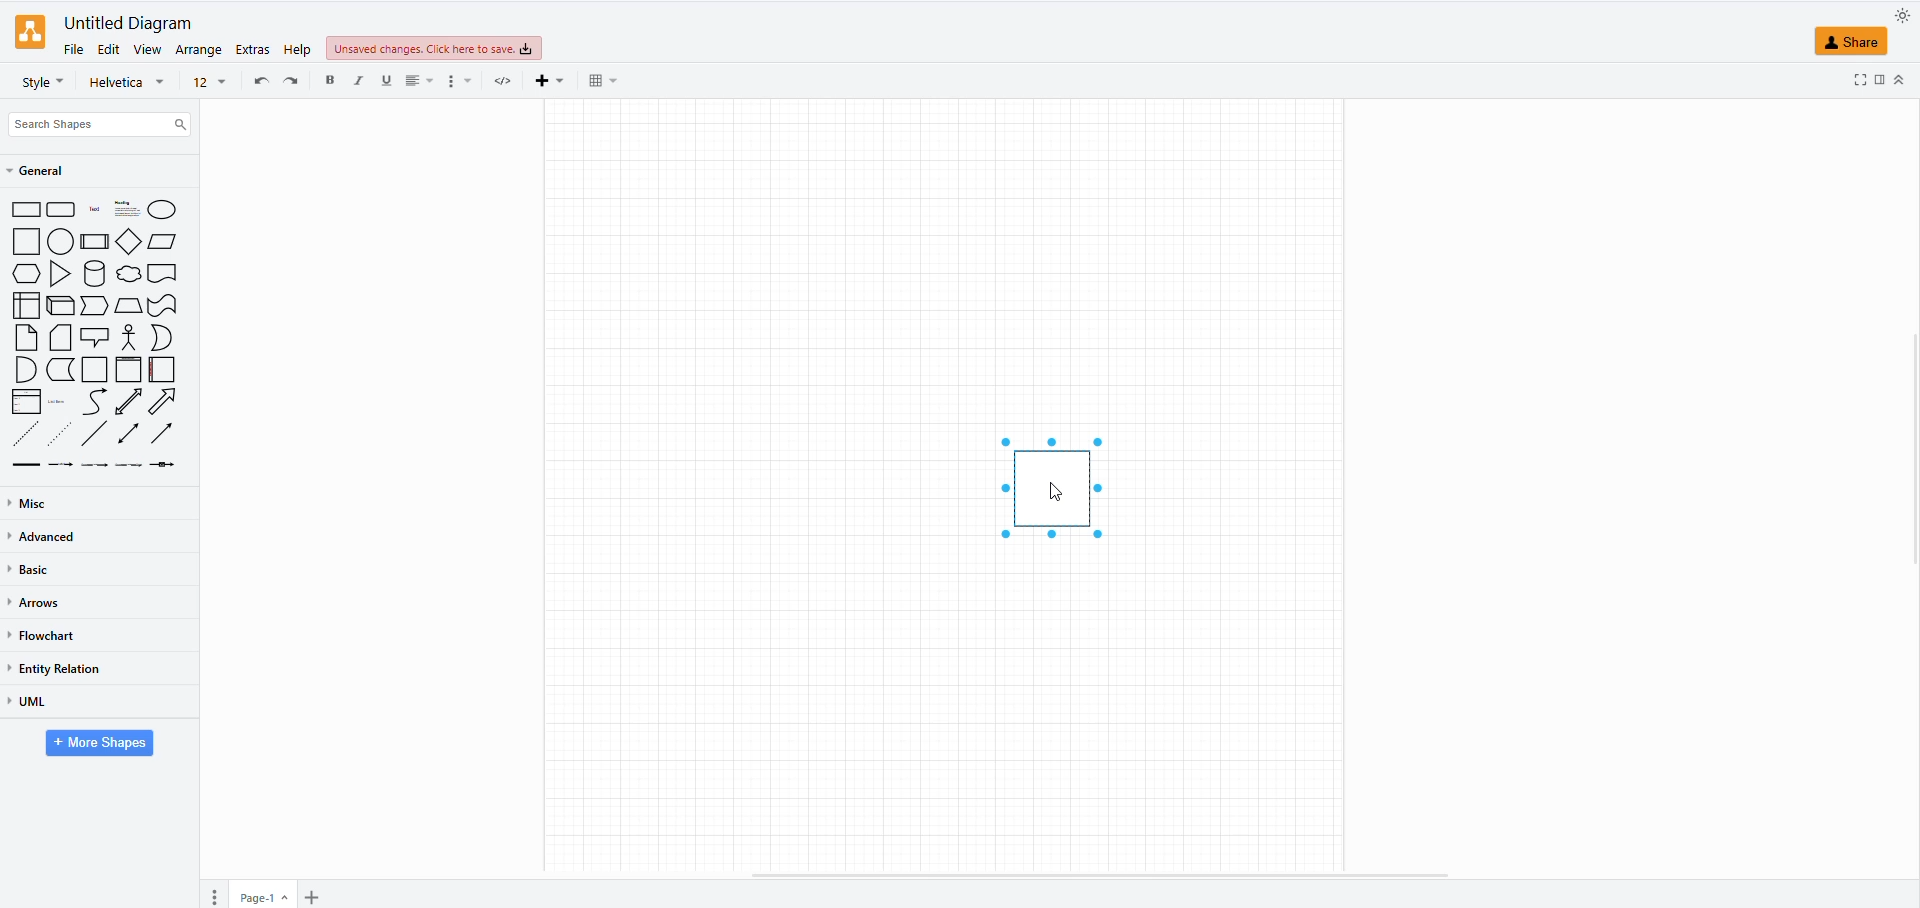 The width and height of the screenshot is (1920, 908). I want to click on connector with 3 labels , so click(129, 465).